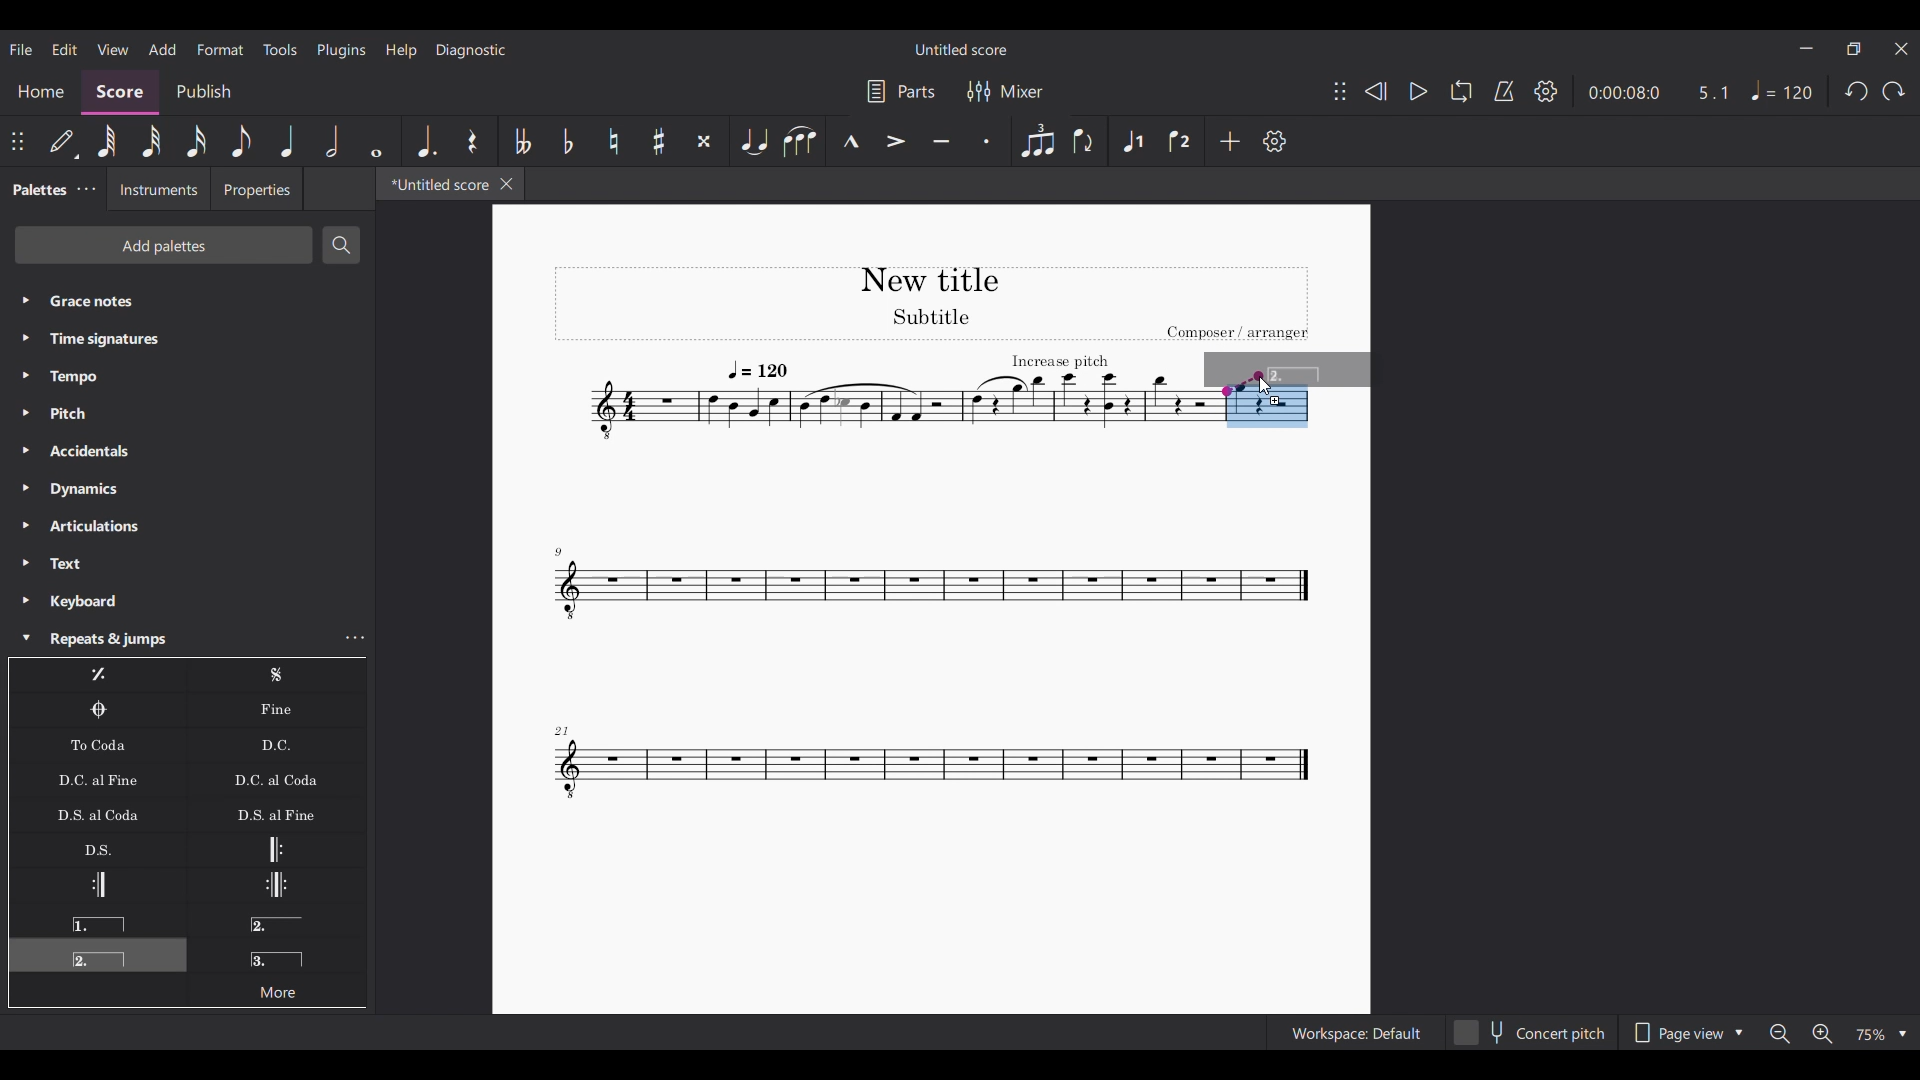 This screenshot has width=1920, height=1080. What do you see at coordinates (1356, 1032) in the screenshot?
I see `Workspace: Default` at bounding box center [1356, 1032].